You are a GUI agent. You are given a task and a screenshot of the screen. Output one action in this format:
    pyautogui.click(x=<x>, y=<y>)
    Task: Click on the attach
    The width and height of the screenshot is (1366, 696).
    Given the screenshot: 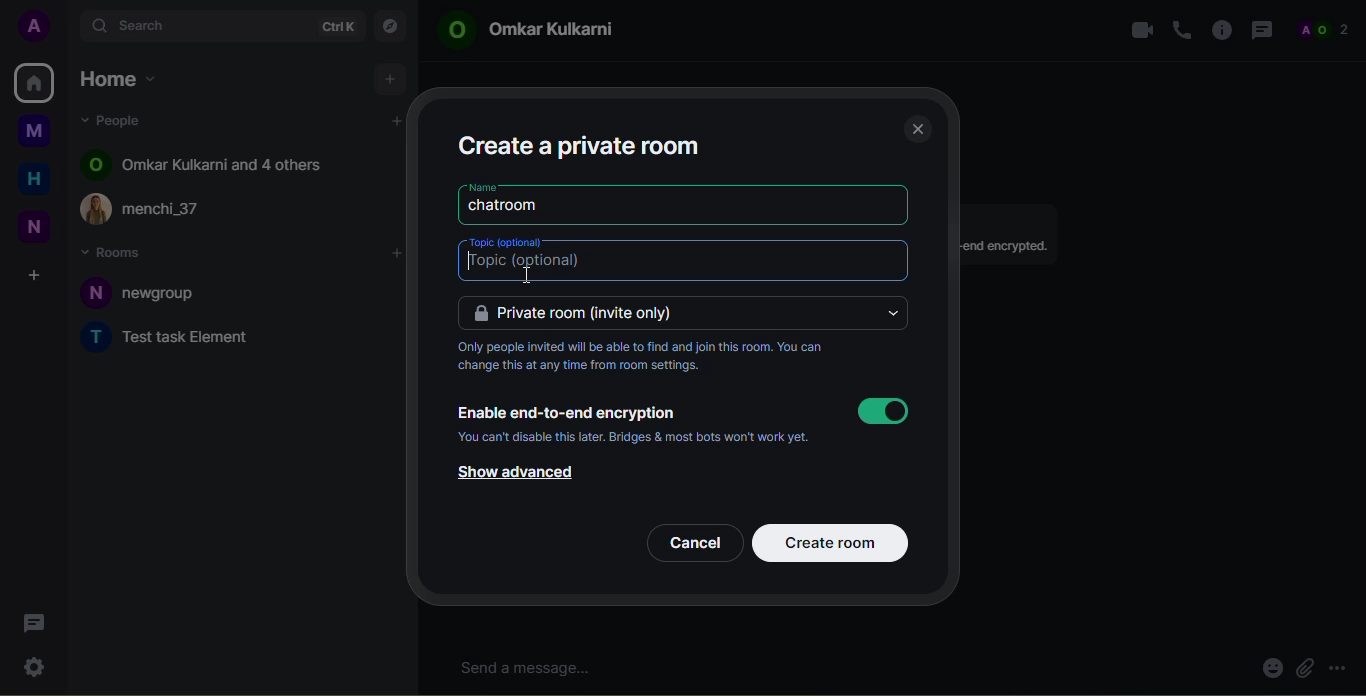 What is the action you would take?
    pyautogui.click(x=1304, y=669)
    